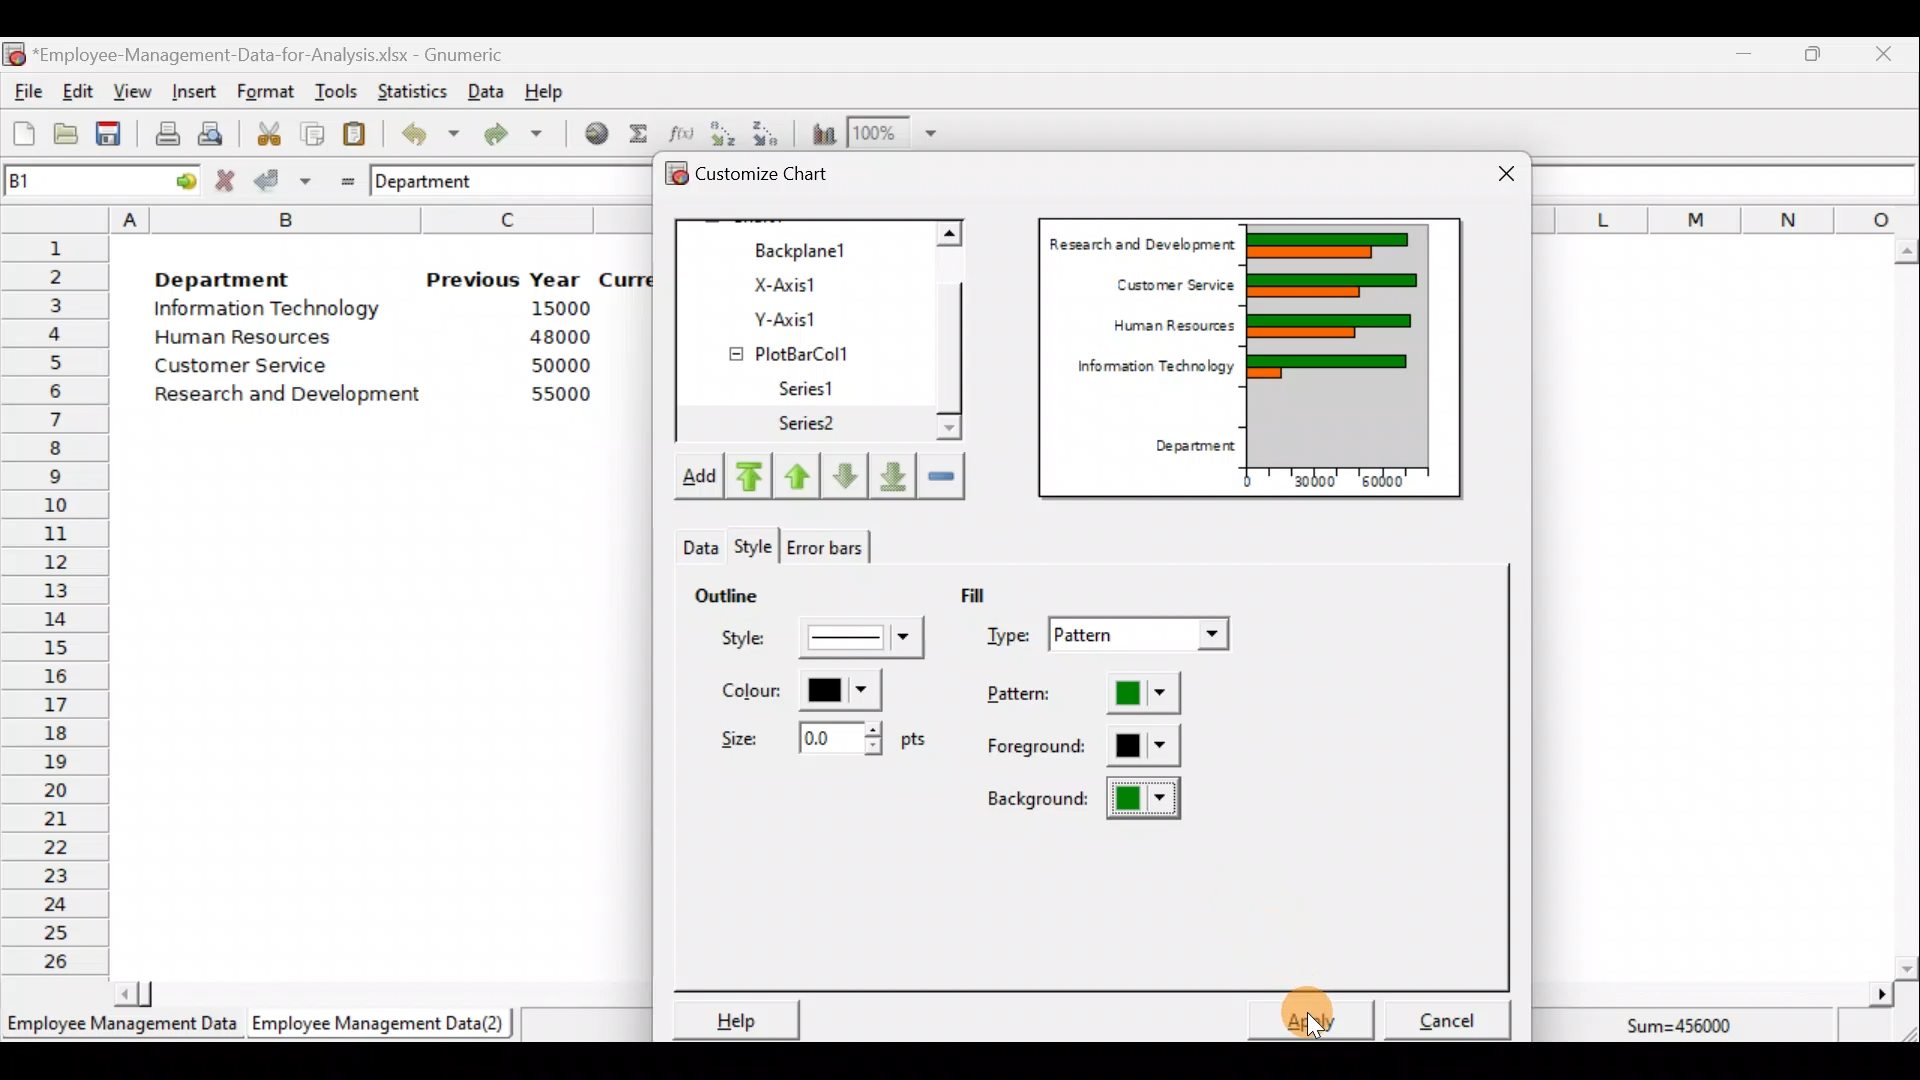 Image resolution: width=1920 pixels, height=1080 pixels. What do you see at coordinates (733, 1019) in the screenshot?
I see `Help` at bounding box center [733, 1019].